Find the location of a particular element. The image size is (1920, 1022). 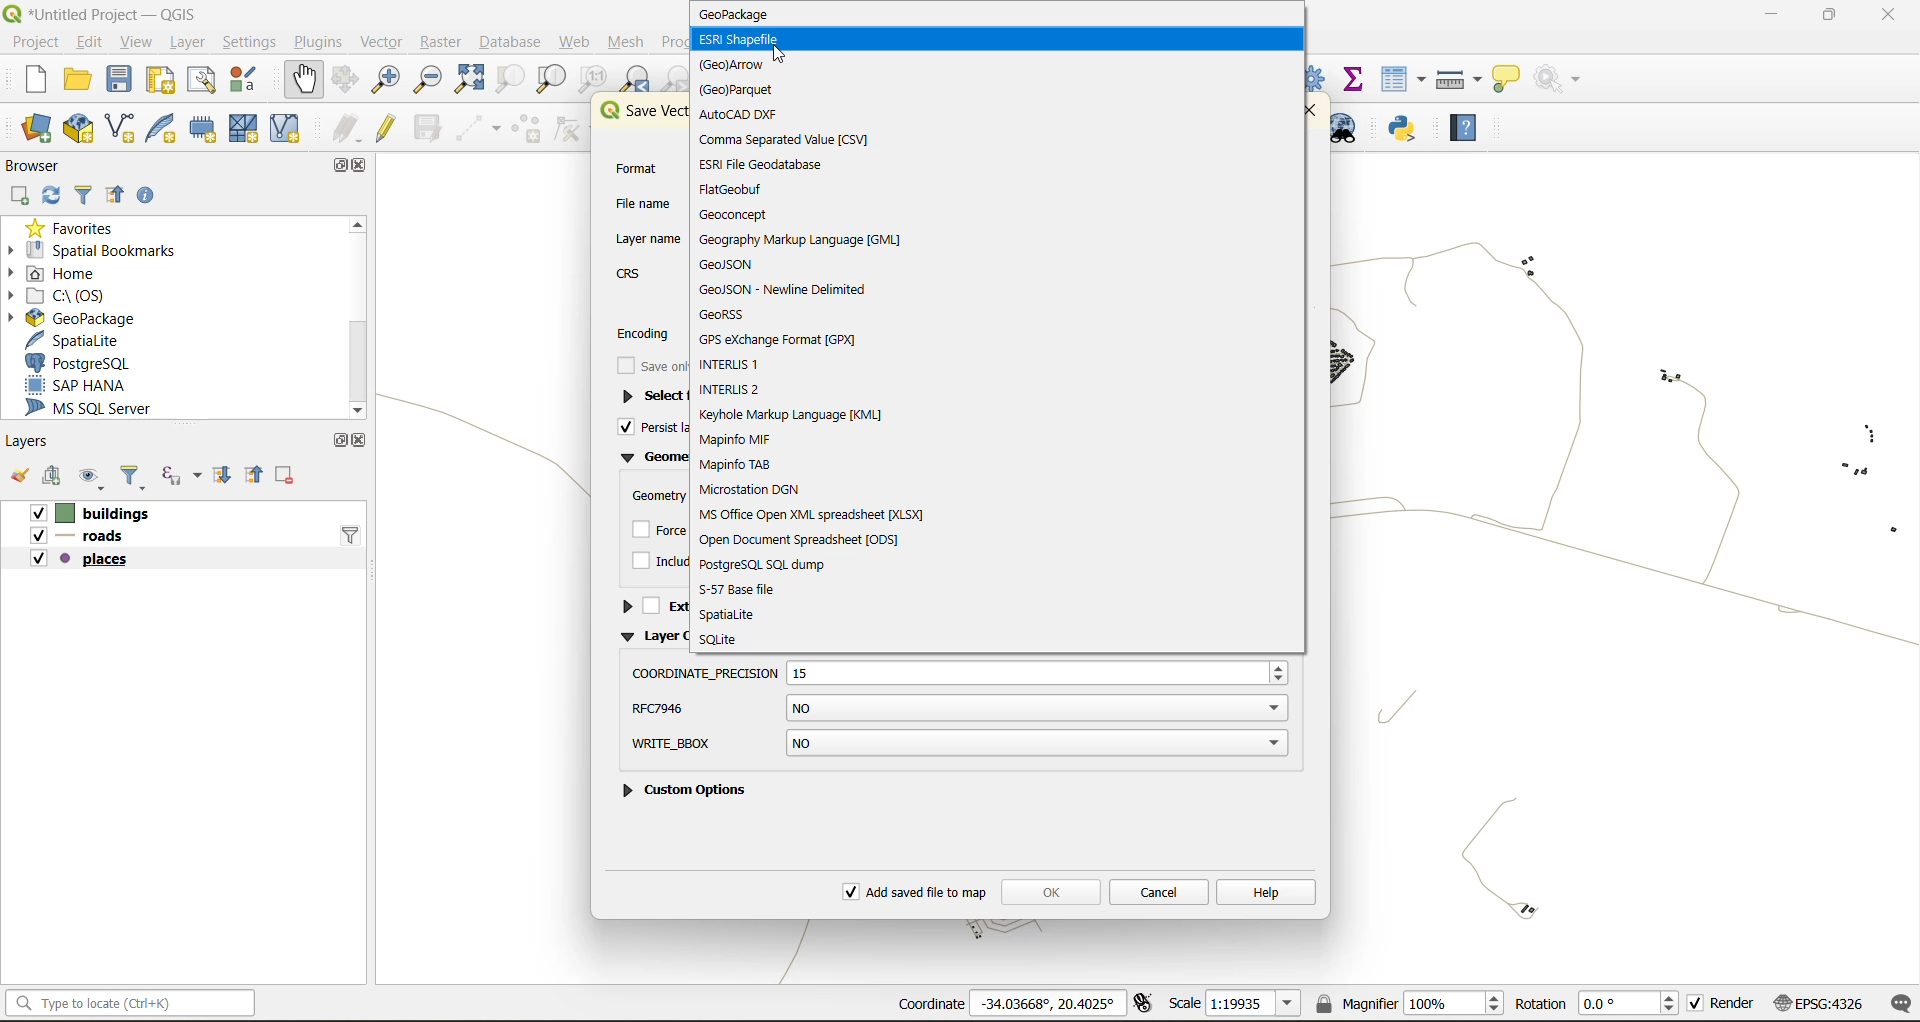

filter is located at coordinates (88, 194).